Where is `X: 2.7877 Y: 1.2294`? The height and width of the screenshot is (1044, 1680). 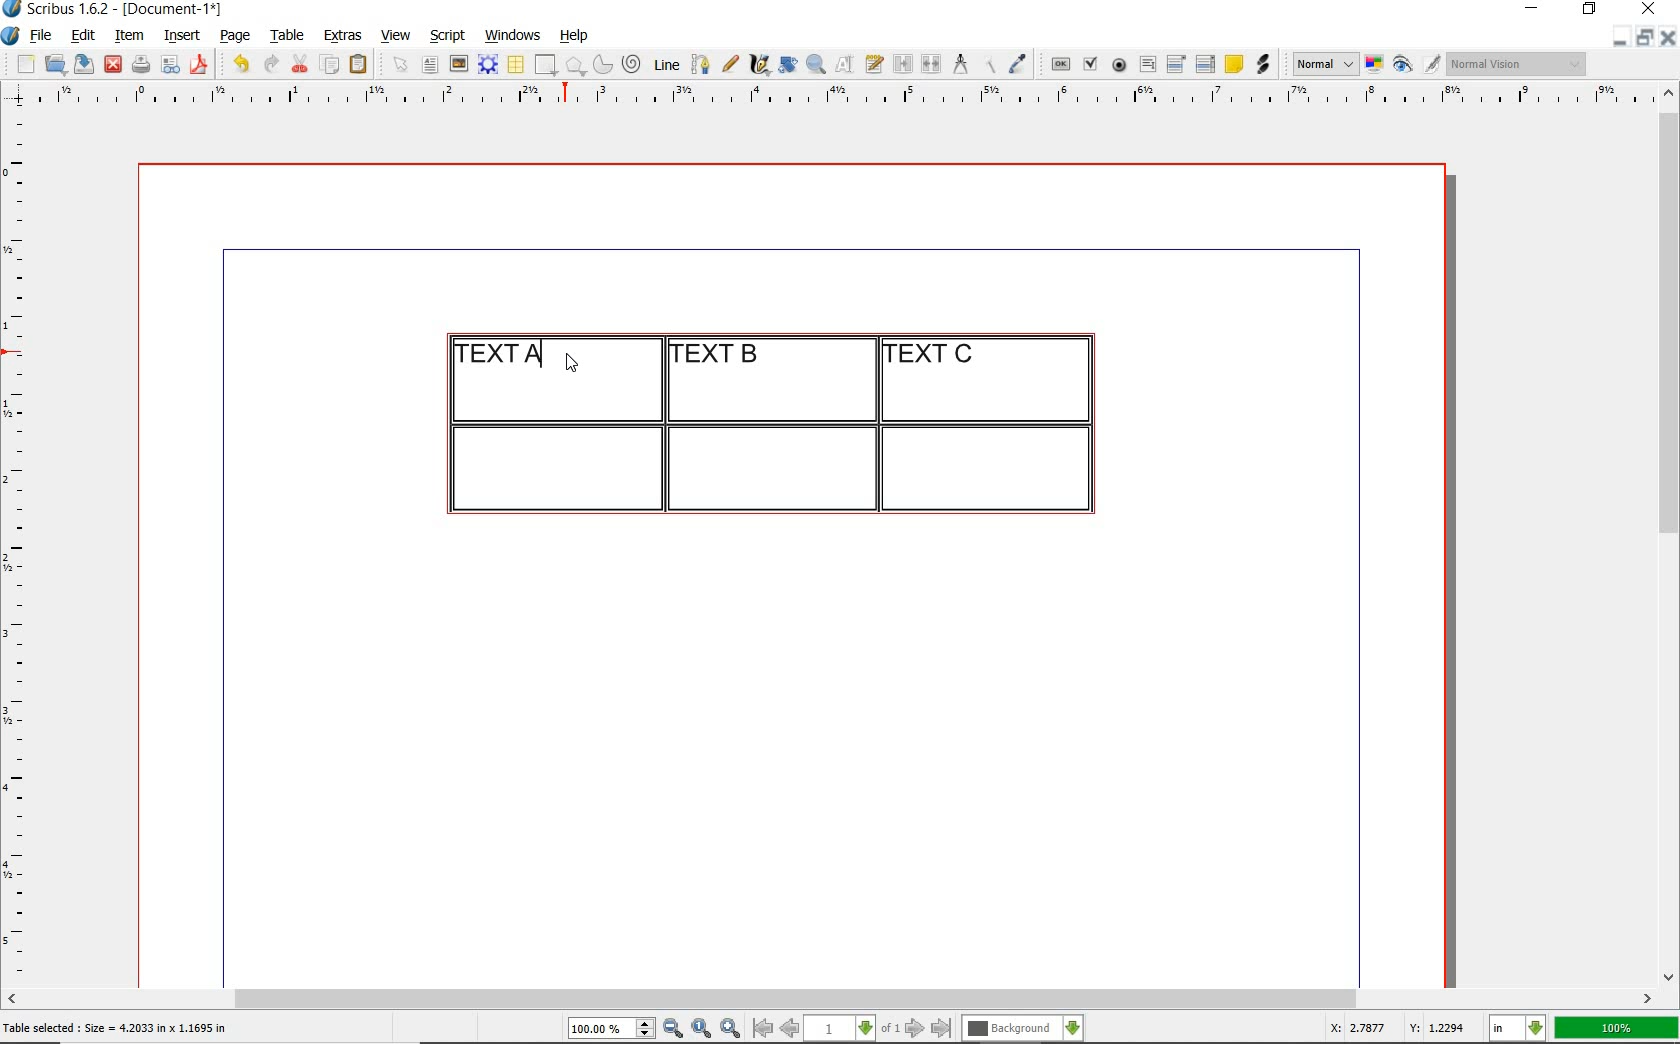
X: 2.7877 Y: 1.2294 is located at coordinates (1401, 1028).